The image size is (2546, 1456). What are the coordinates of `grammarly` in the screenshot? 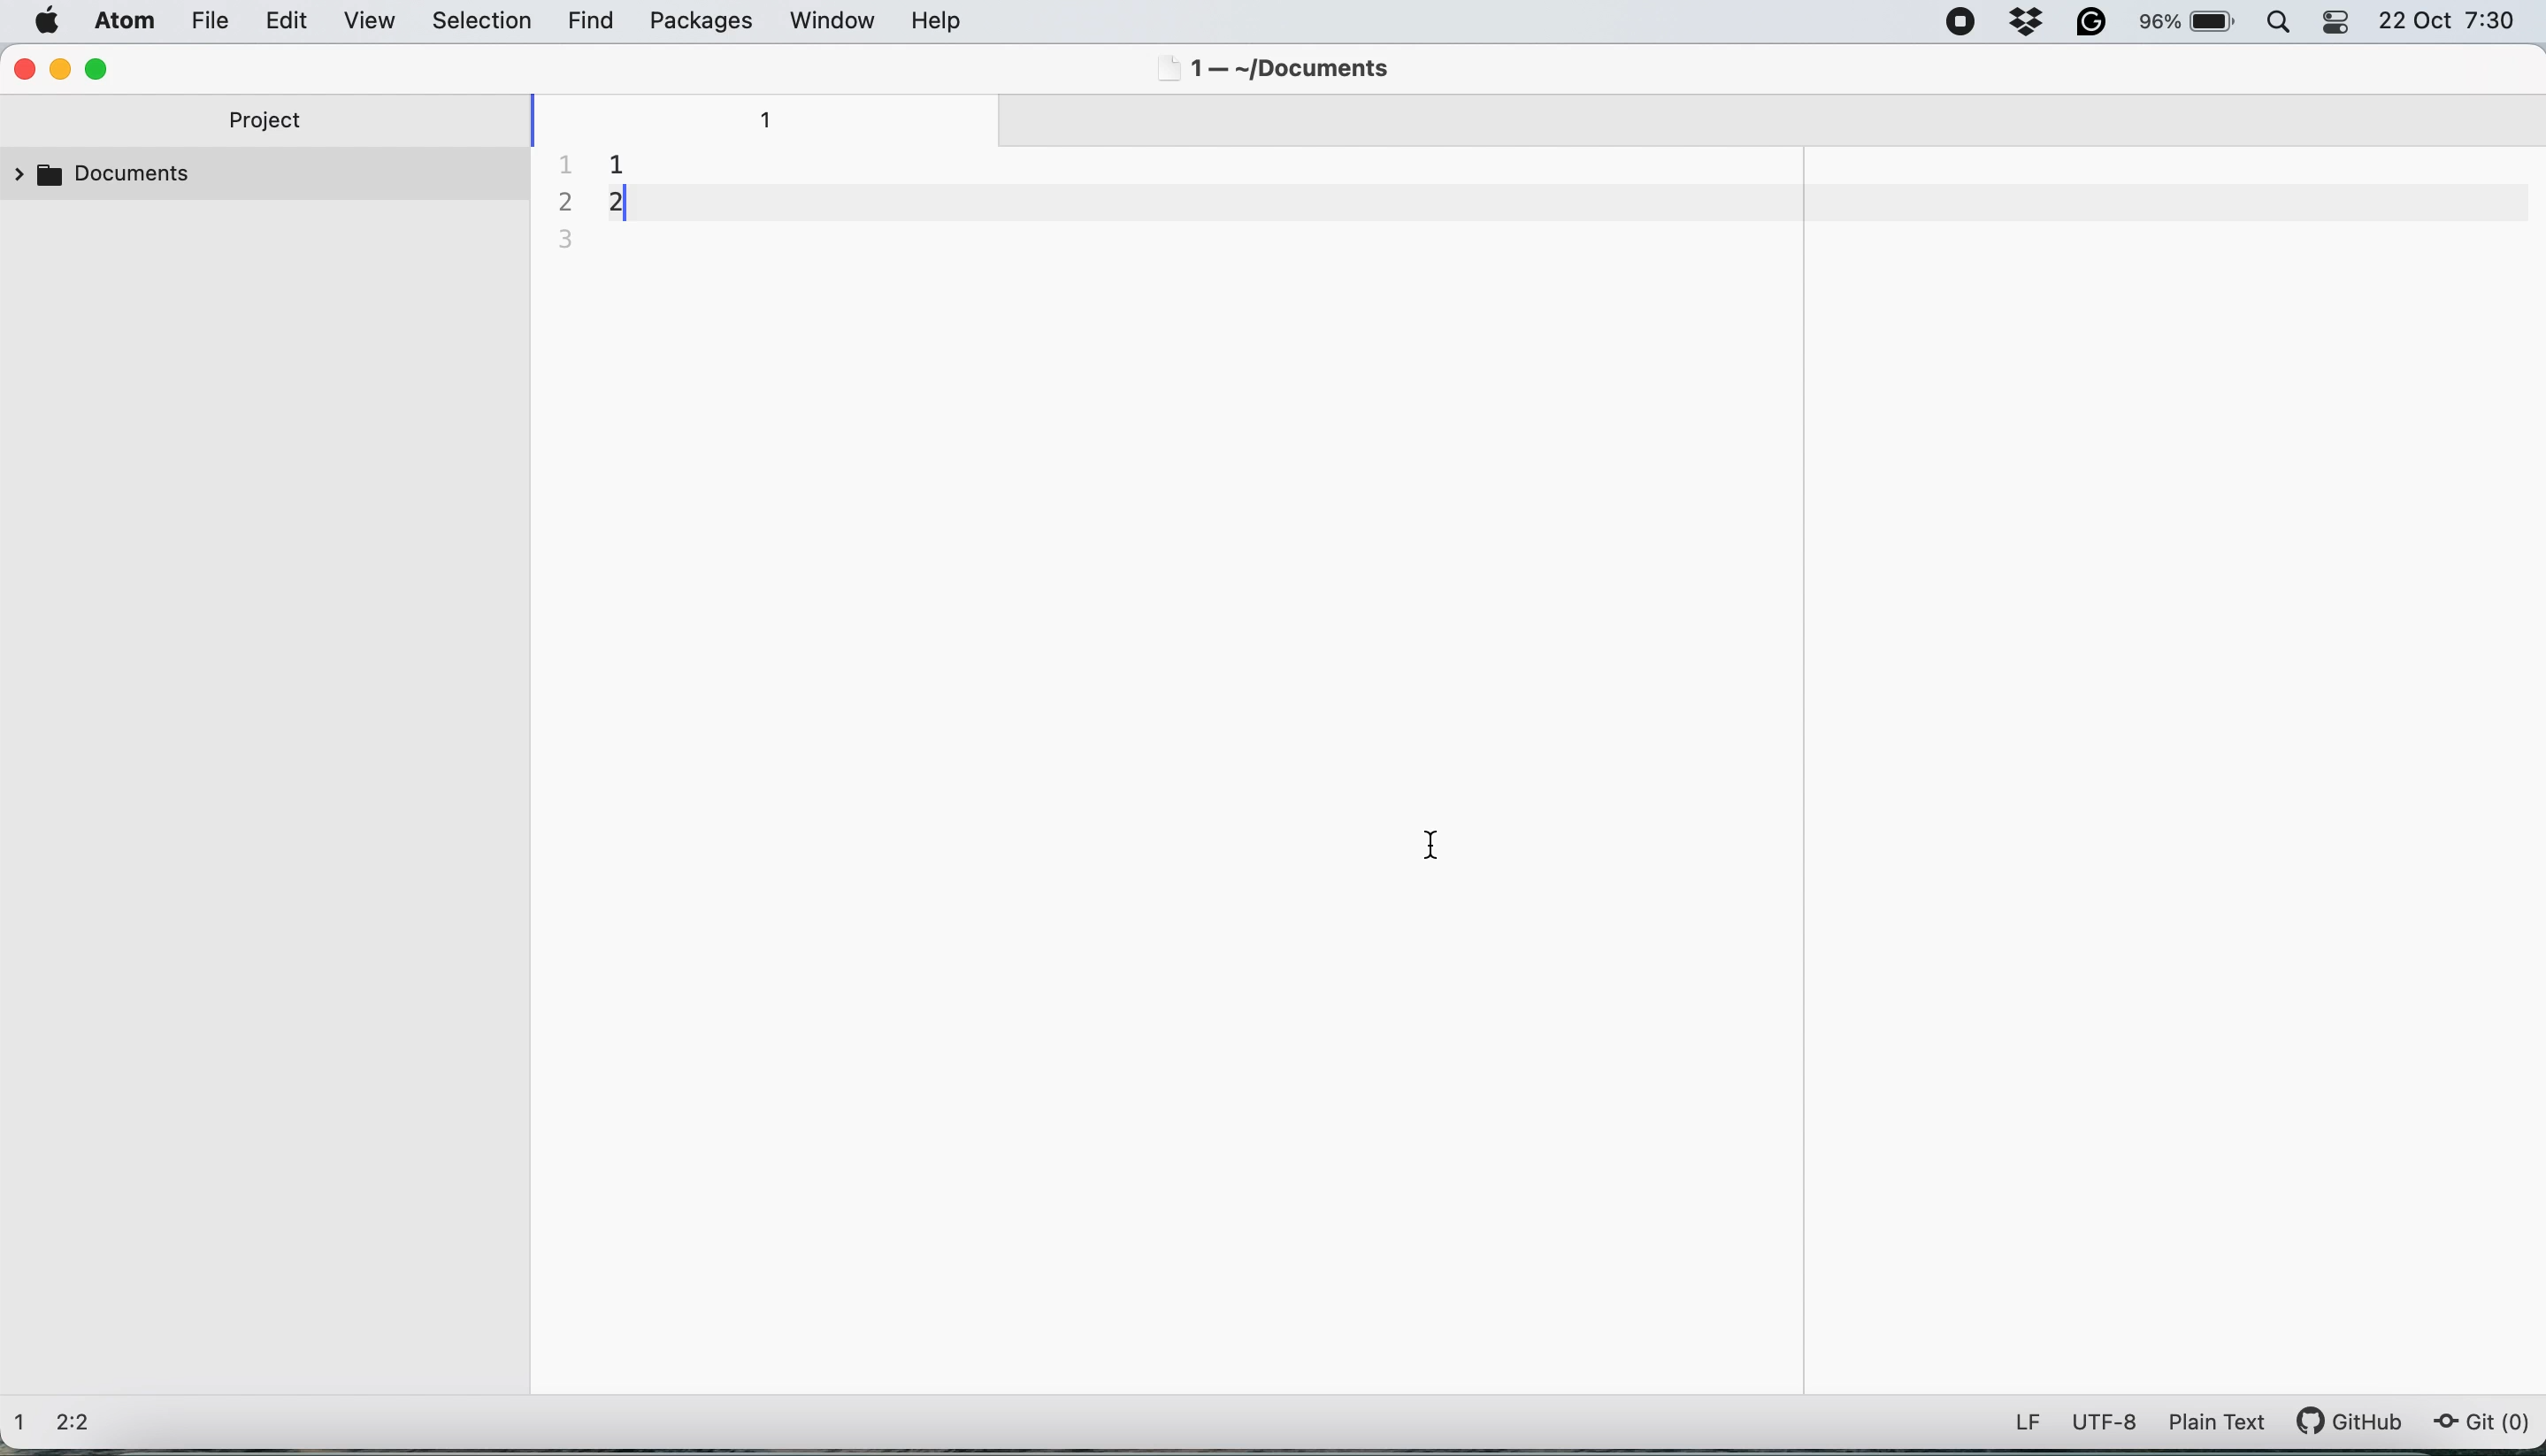 It's located at (2082, 25).